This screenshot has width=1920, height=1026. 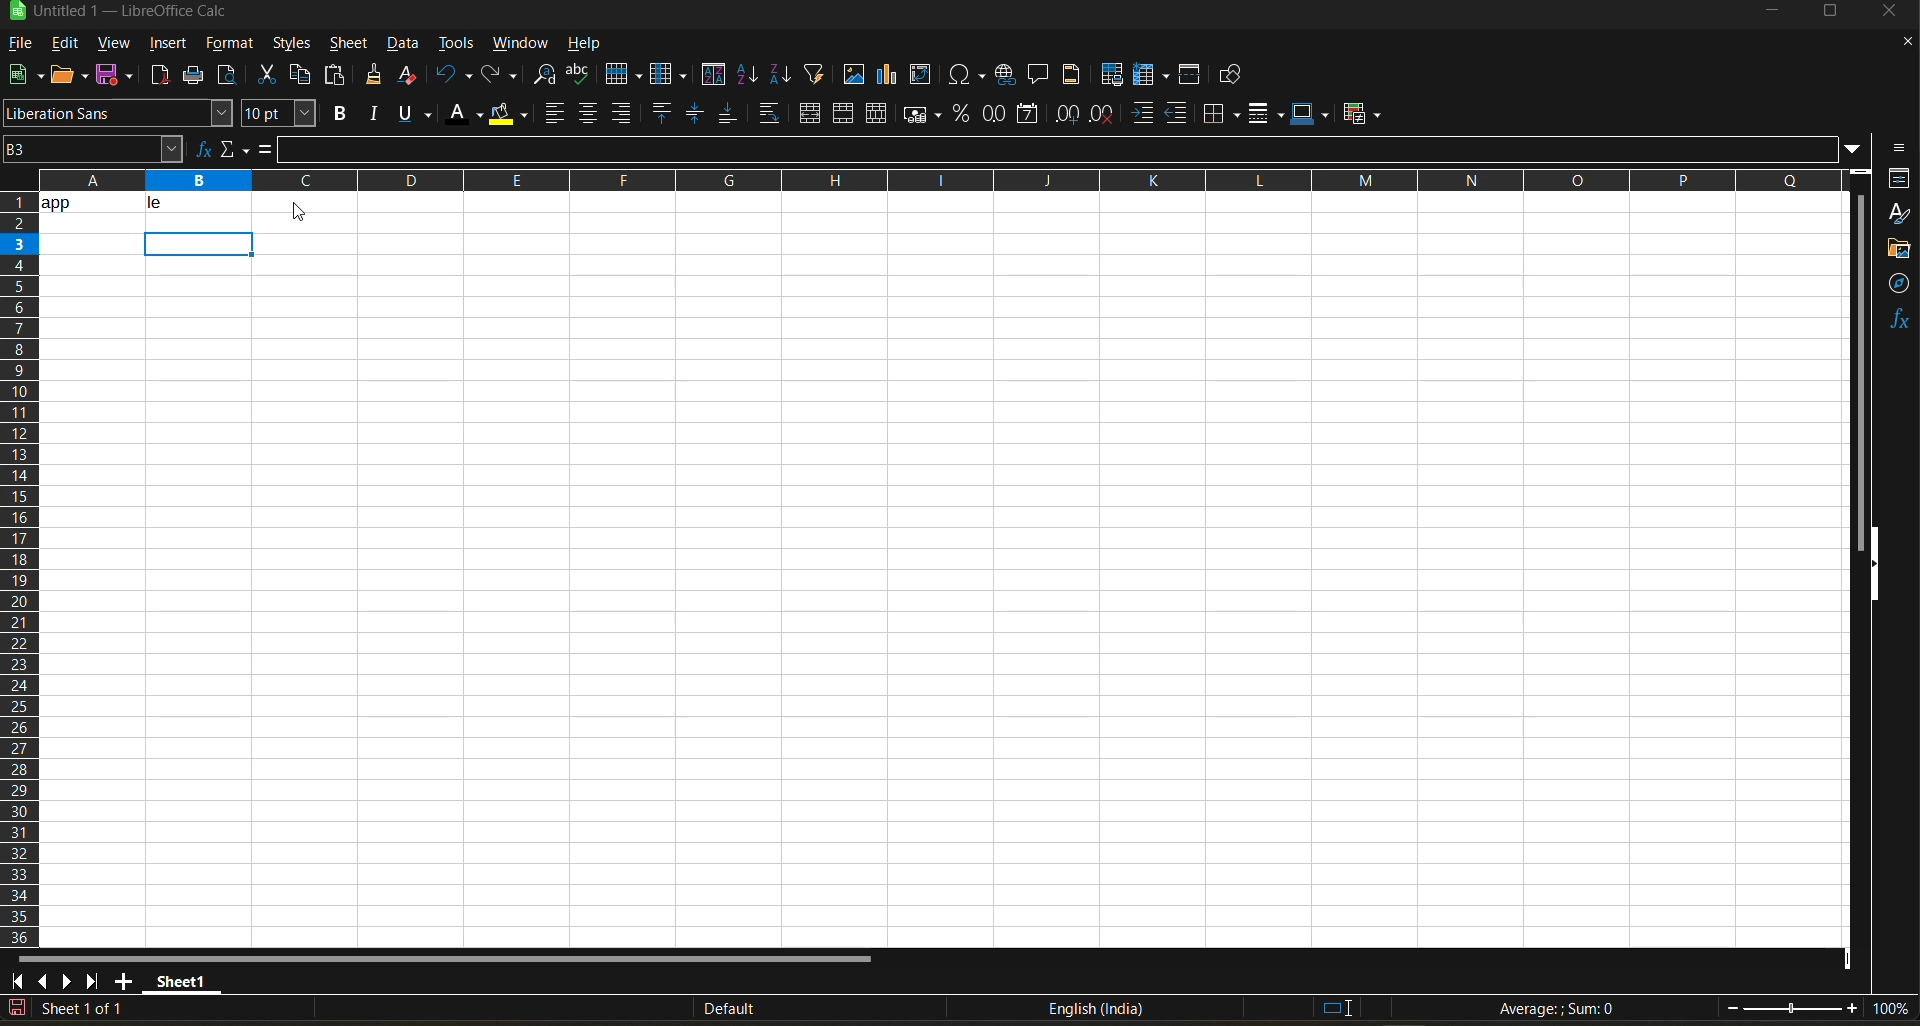 What do you see at coordinates (18, 978) in the screenshot?
I see `scroll to first sheet` at bounding box center [18, 978].